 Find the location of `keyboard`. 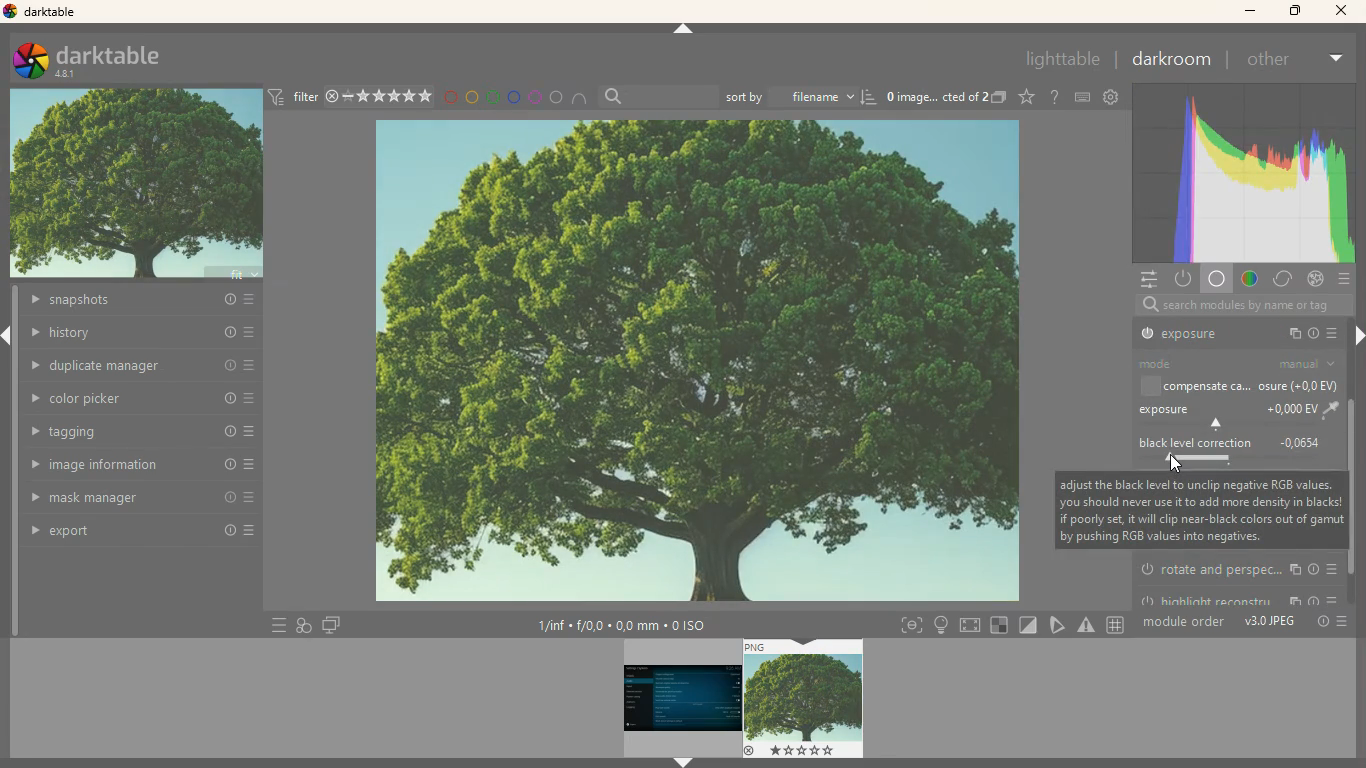

keyboard is located at coordinates (1079, 97).